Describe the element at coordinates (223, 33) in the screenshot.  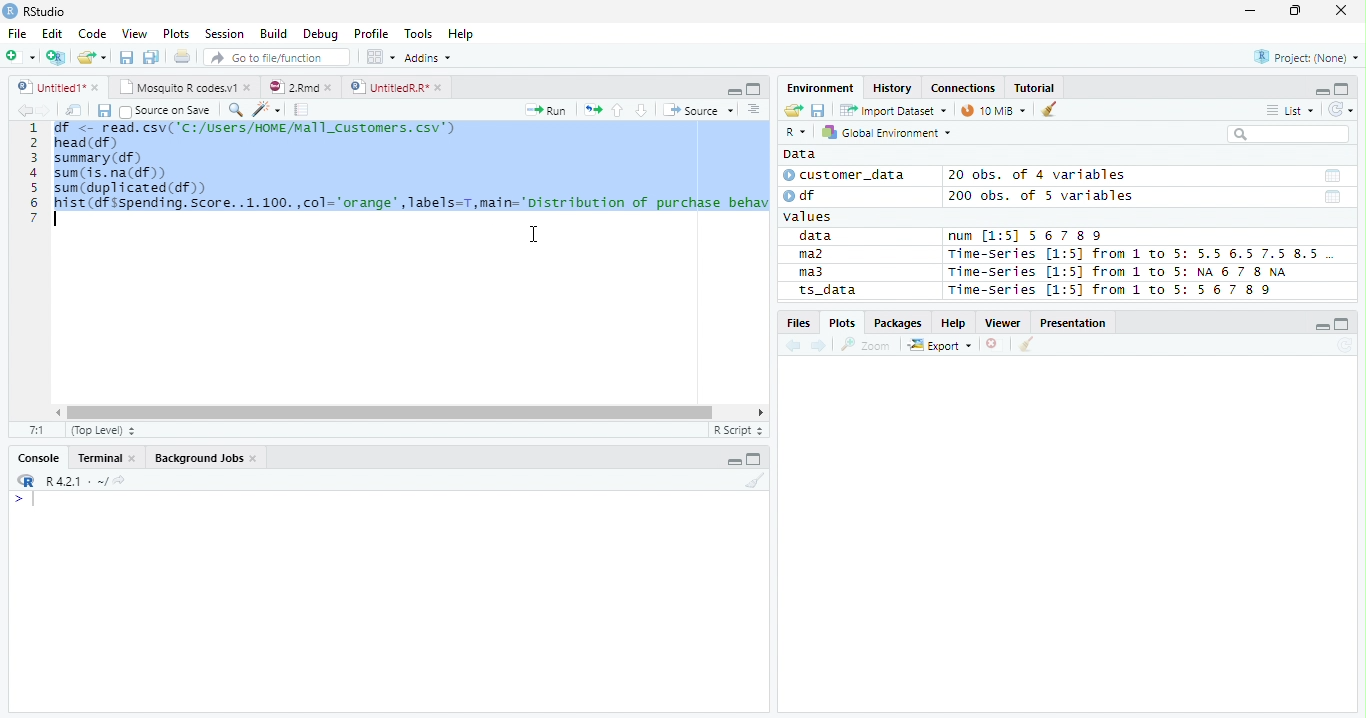
I see `Session` at that location.